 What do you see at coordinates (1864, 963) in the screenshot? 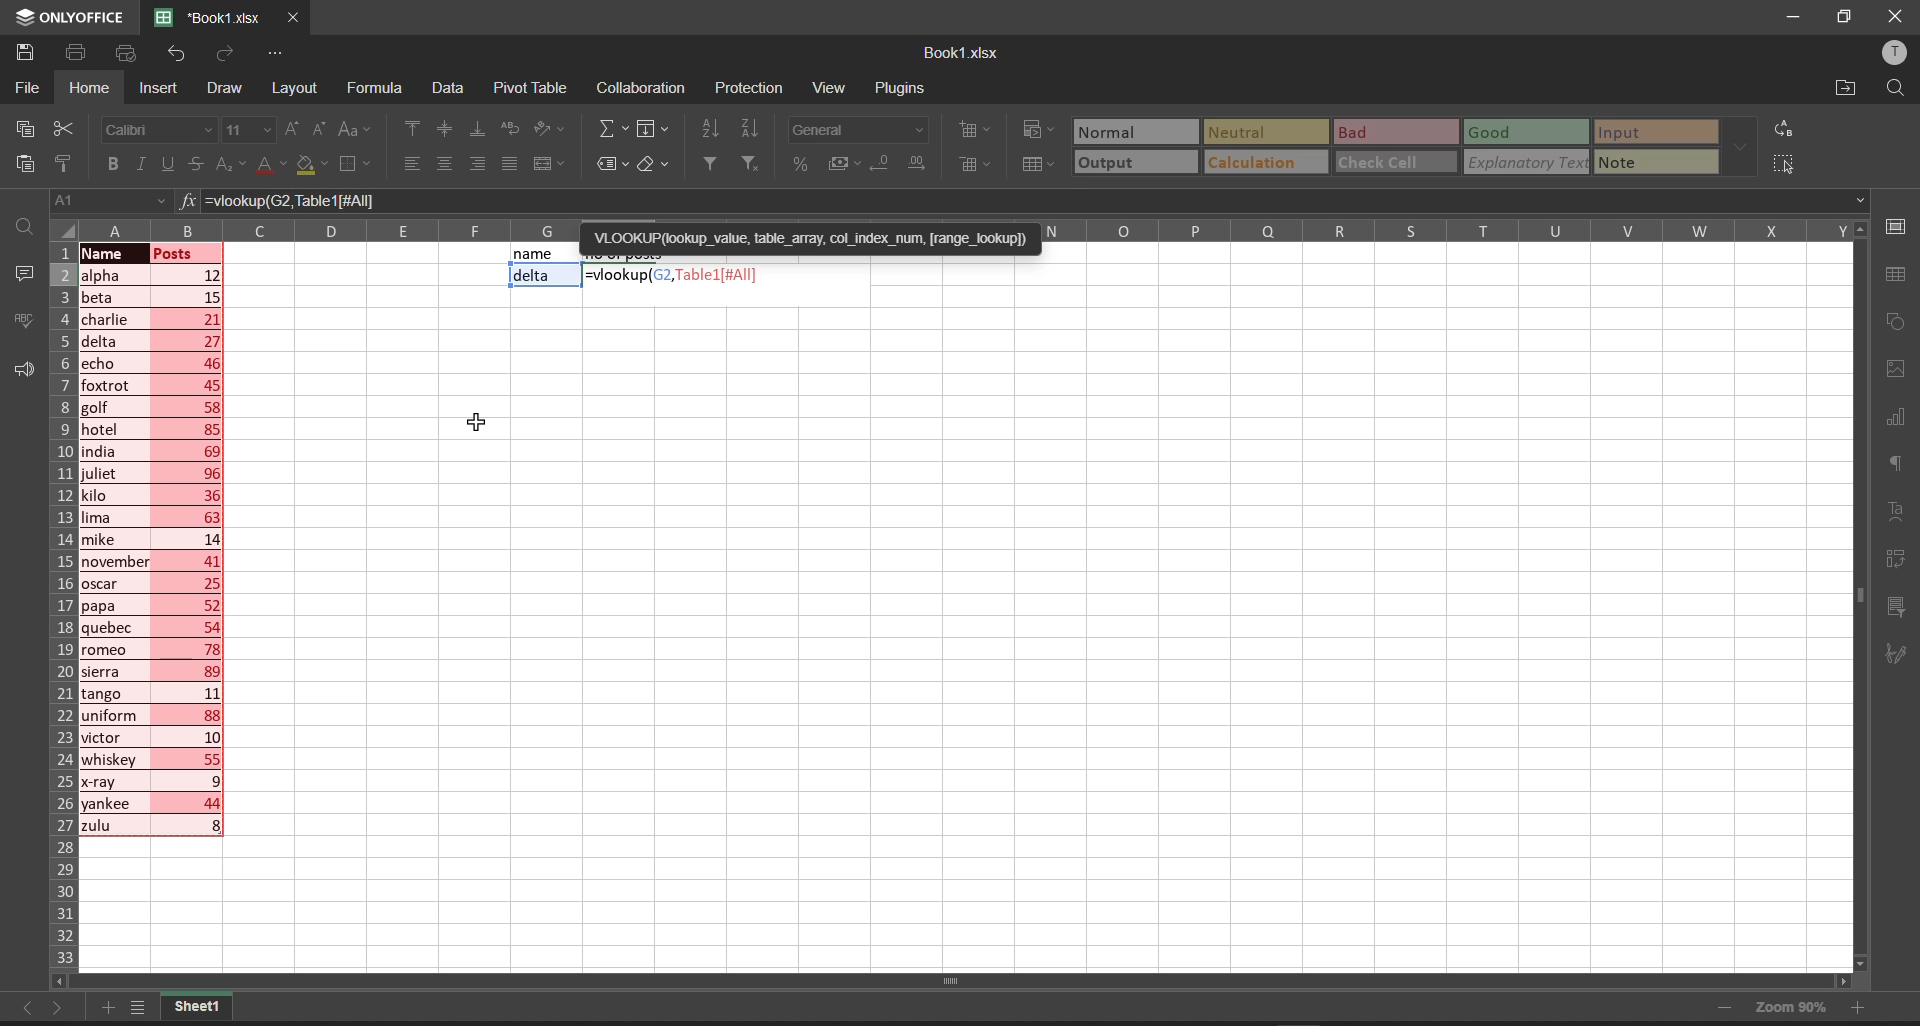
I see `scroll down` at bounding box center [1864, 963].